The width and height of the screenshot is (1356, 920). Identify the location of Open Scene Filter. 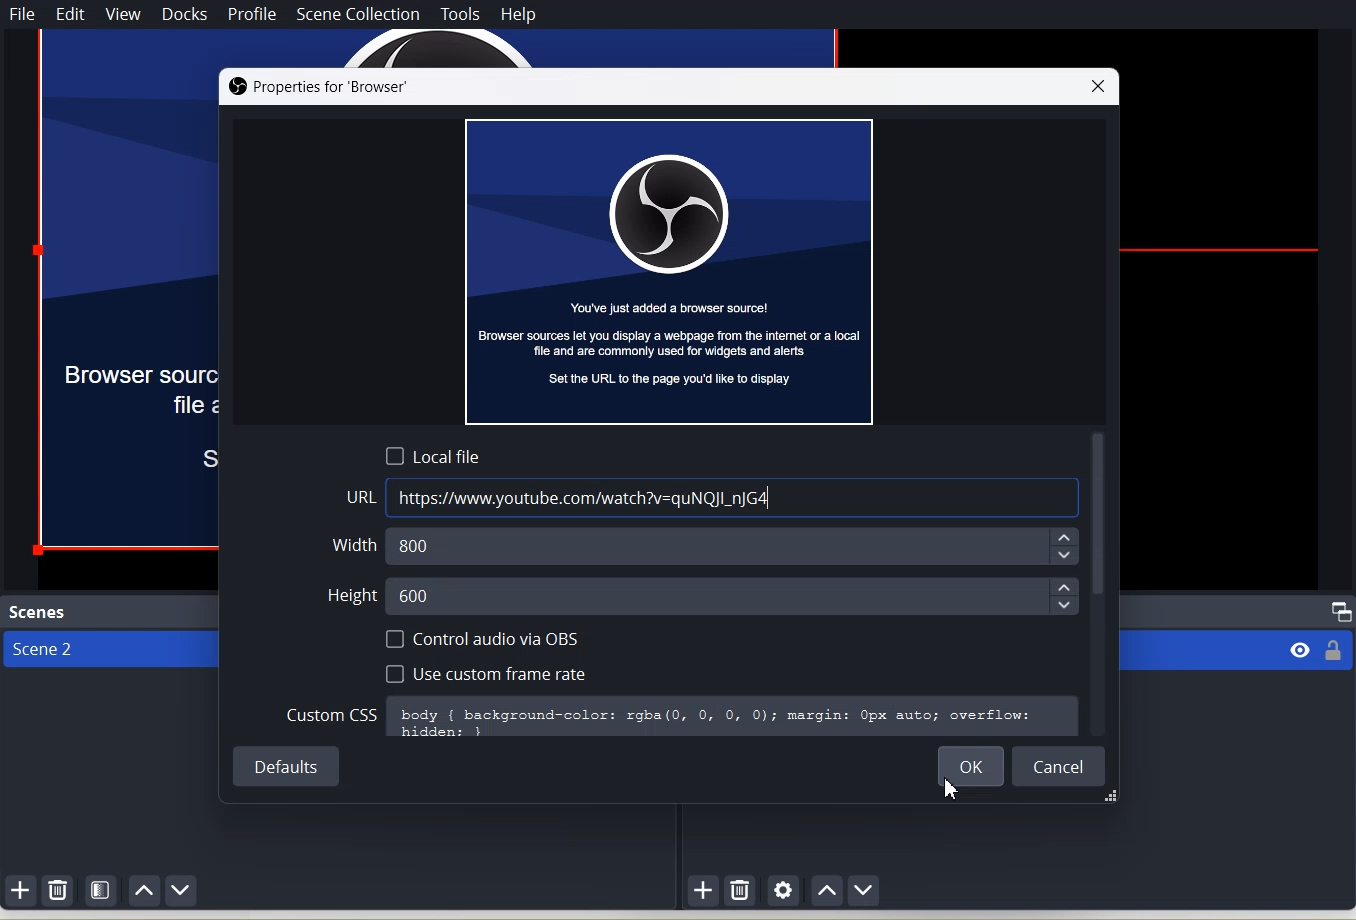
(102, 889).